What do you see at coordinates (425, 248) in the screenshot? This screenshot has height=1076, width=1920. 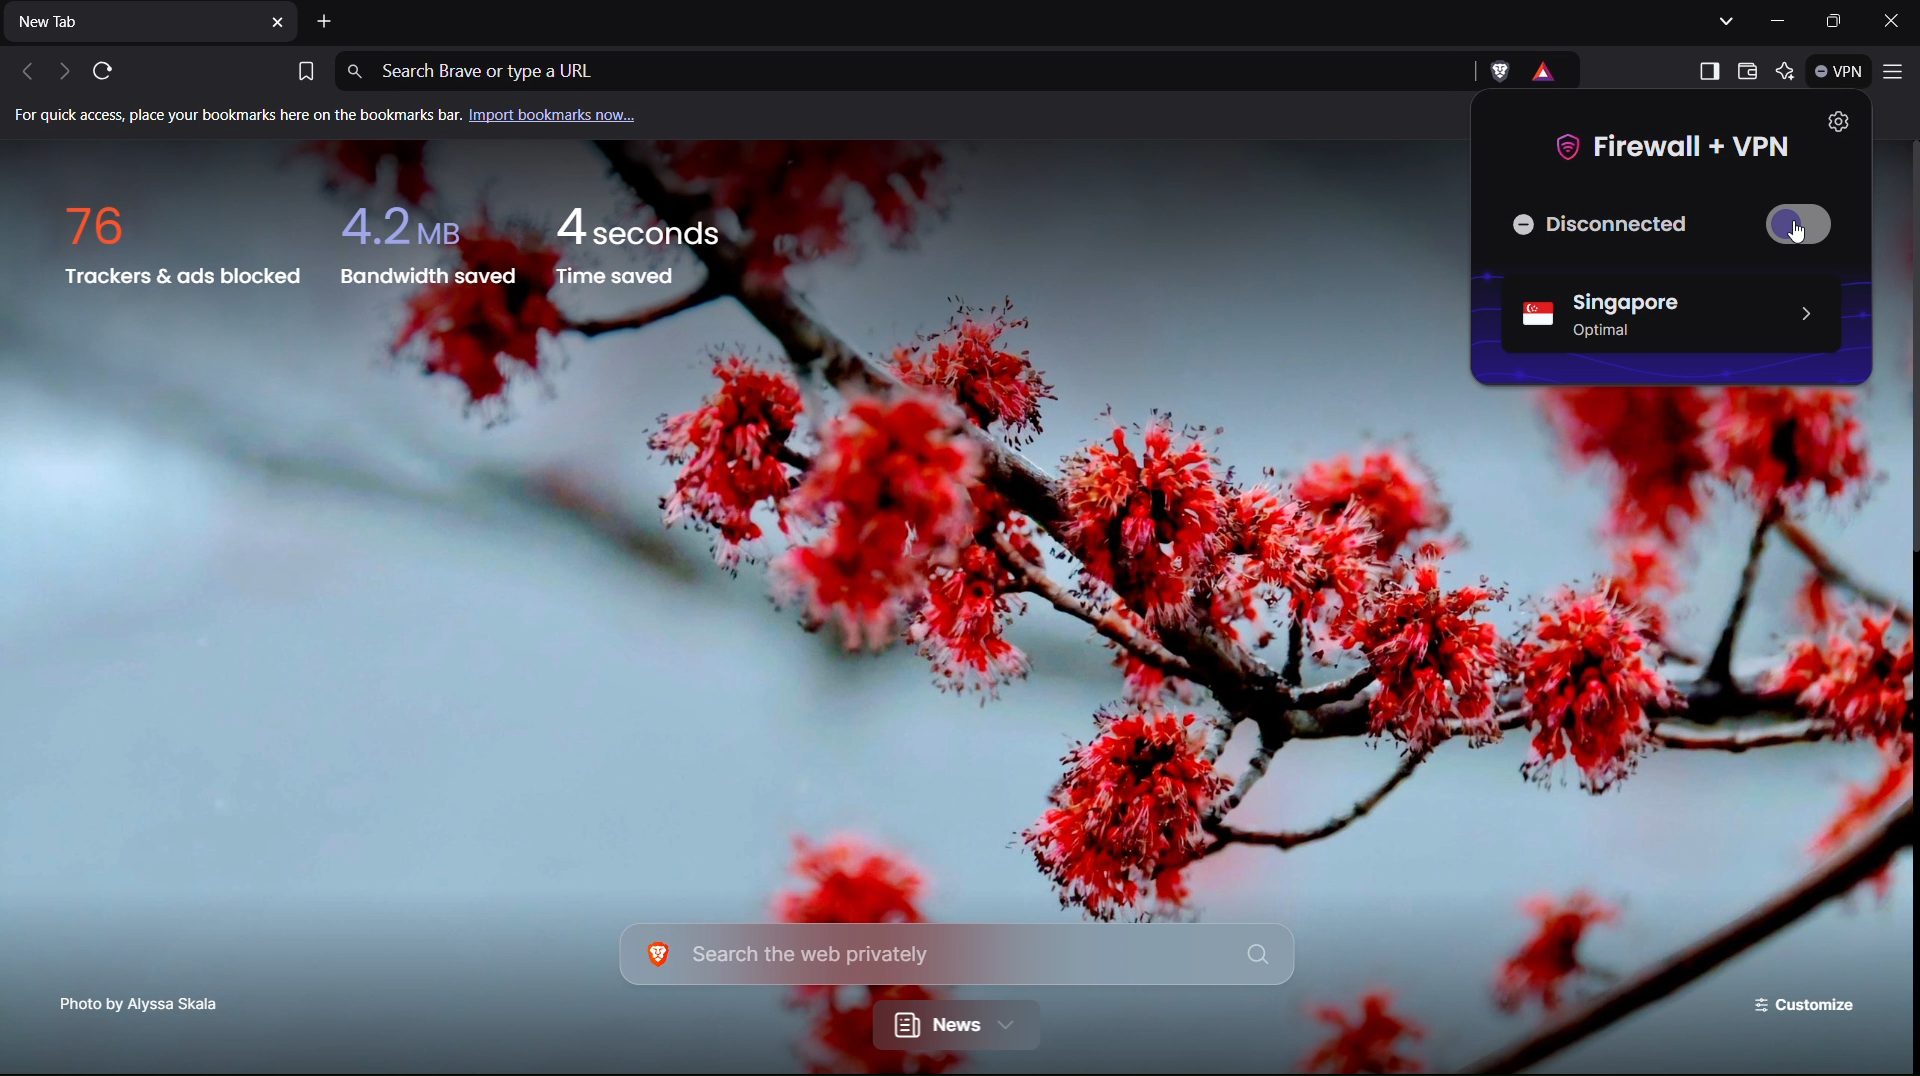 I see `Bandwidth saved` at bounding box center [425, 248].